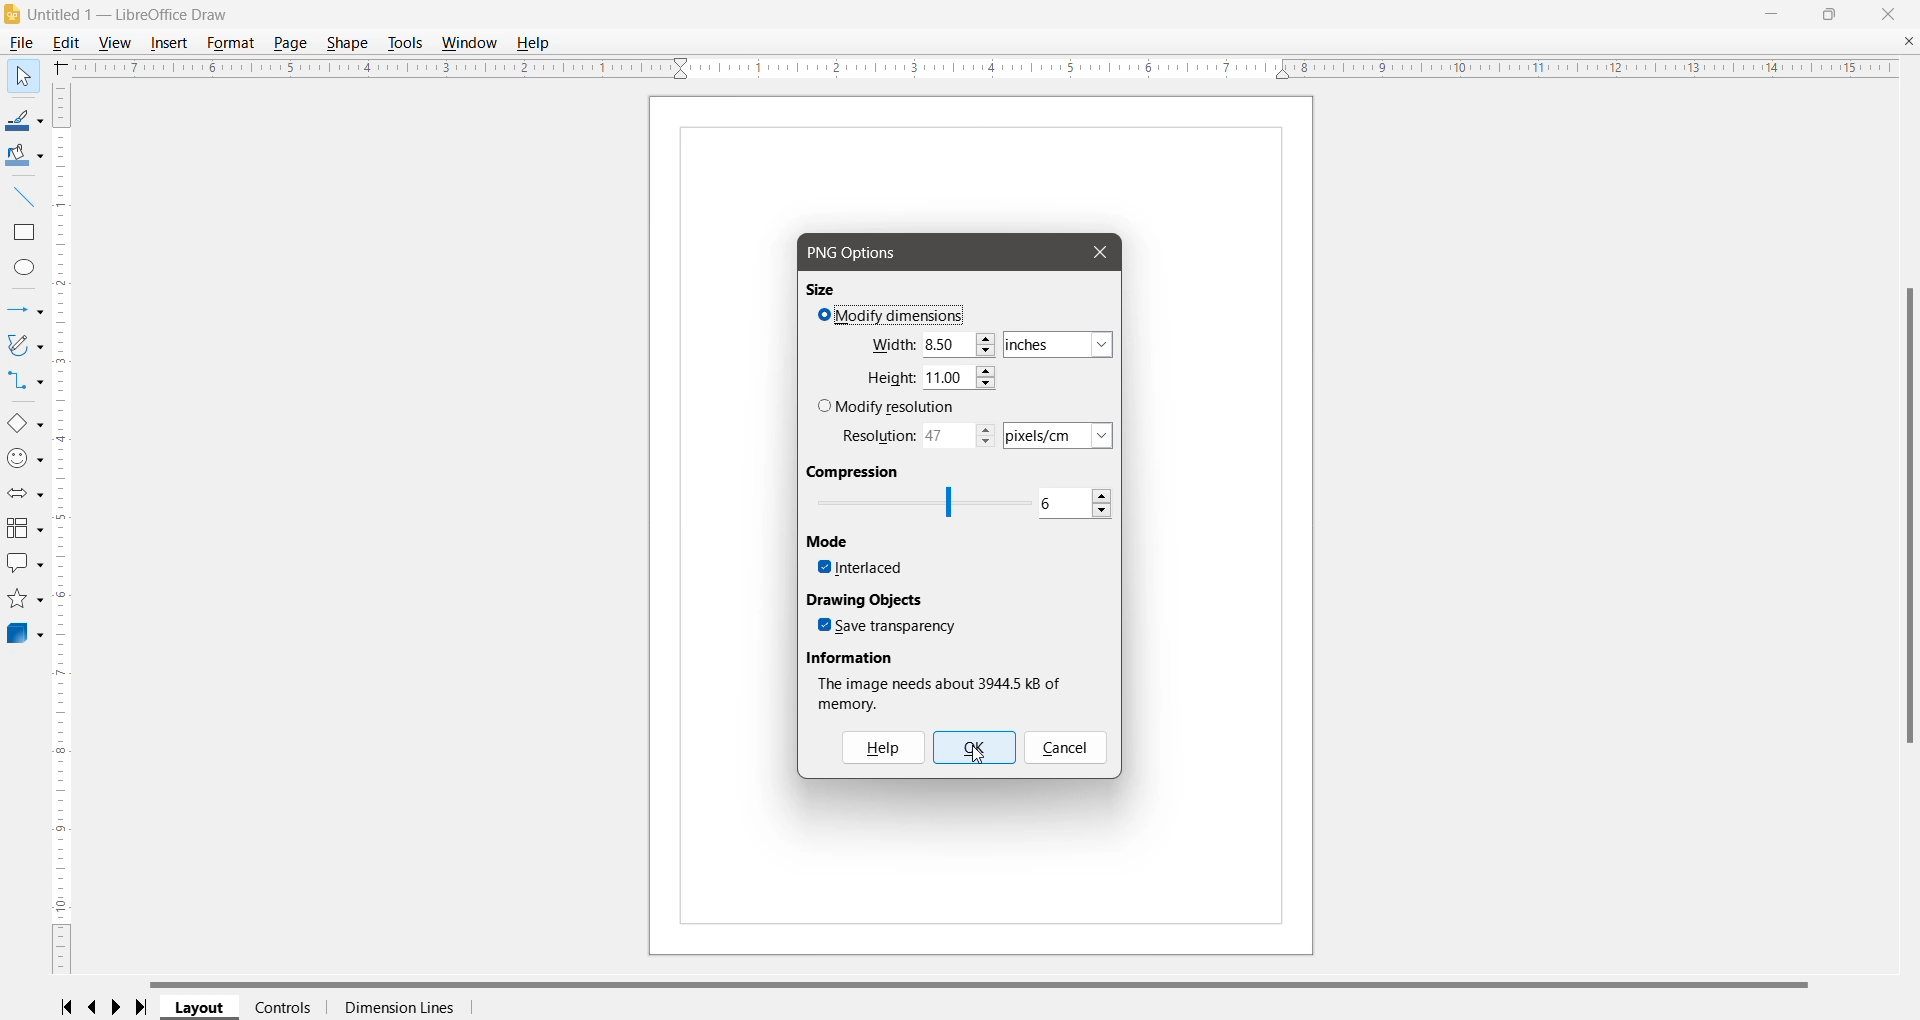 This screenshot has width=1920, height=1020. What do you see at coordinates (147, 1008) in the screenshot?
I see `Scroll to last page` at bounding box center [147, 1008].